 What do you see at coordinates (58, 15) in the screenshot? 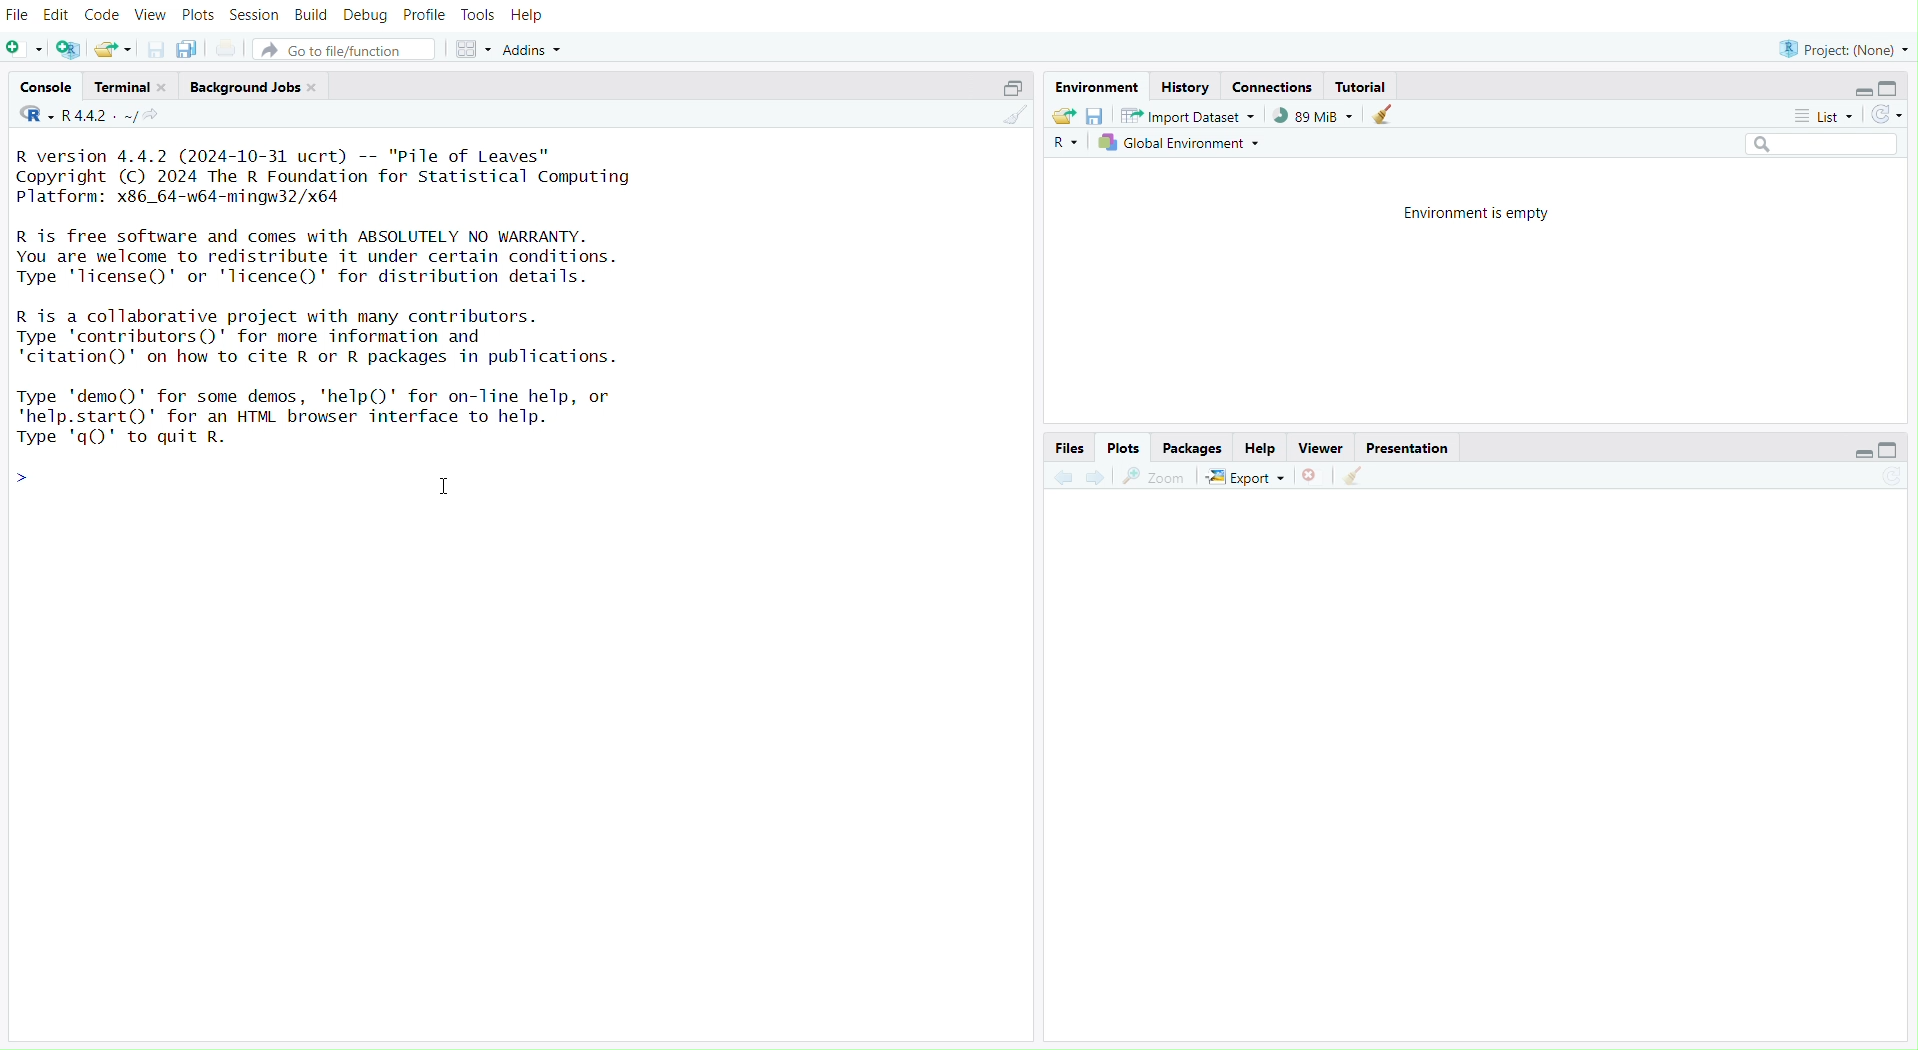
I see `Edit` at bounding box center [58, 15].